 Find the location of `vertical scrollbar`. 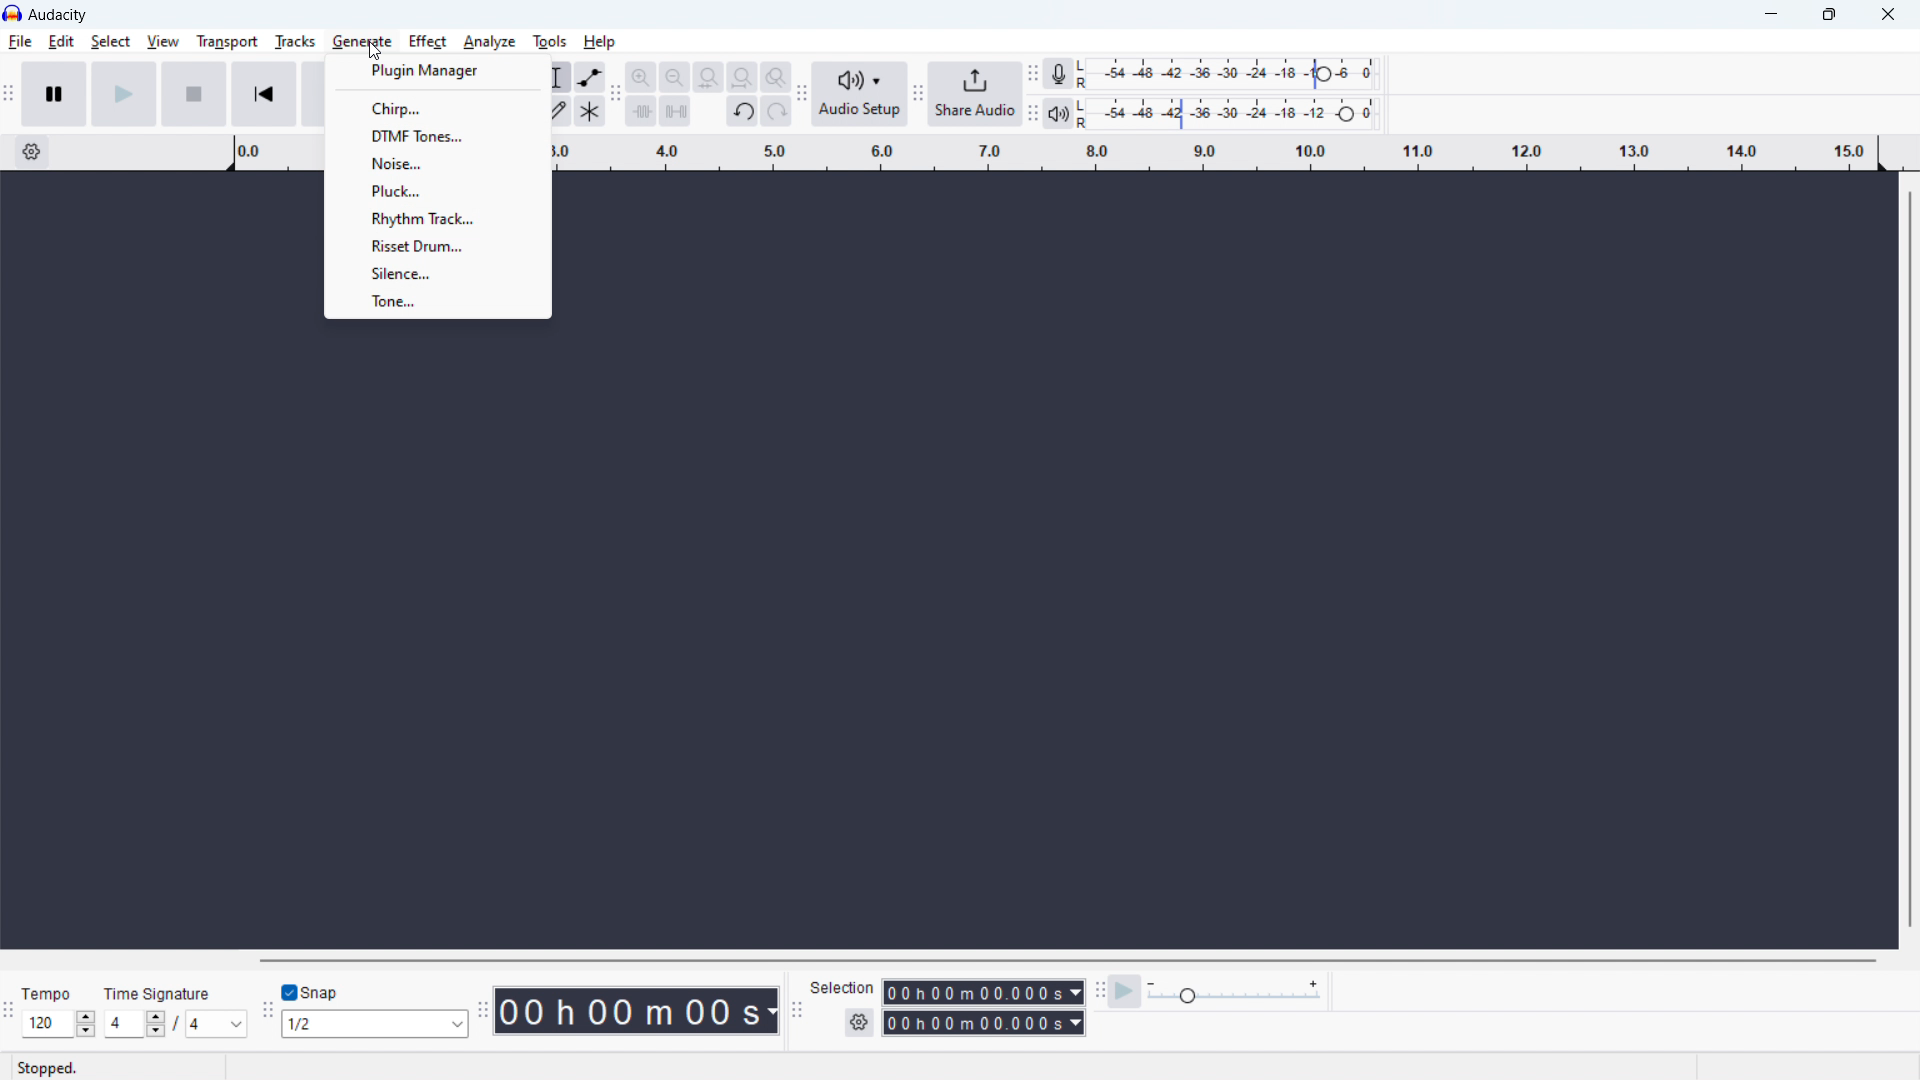

vertical scrollbar is located at coordinates (1908, 560).